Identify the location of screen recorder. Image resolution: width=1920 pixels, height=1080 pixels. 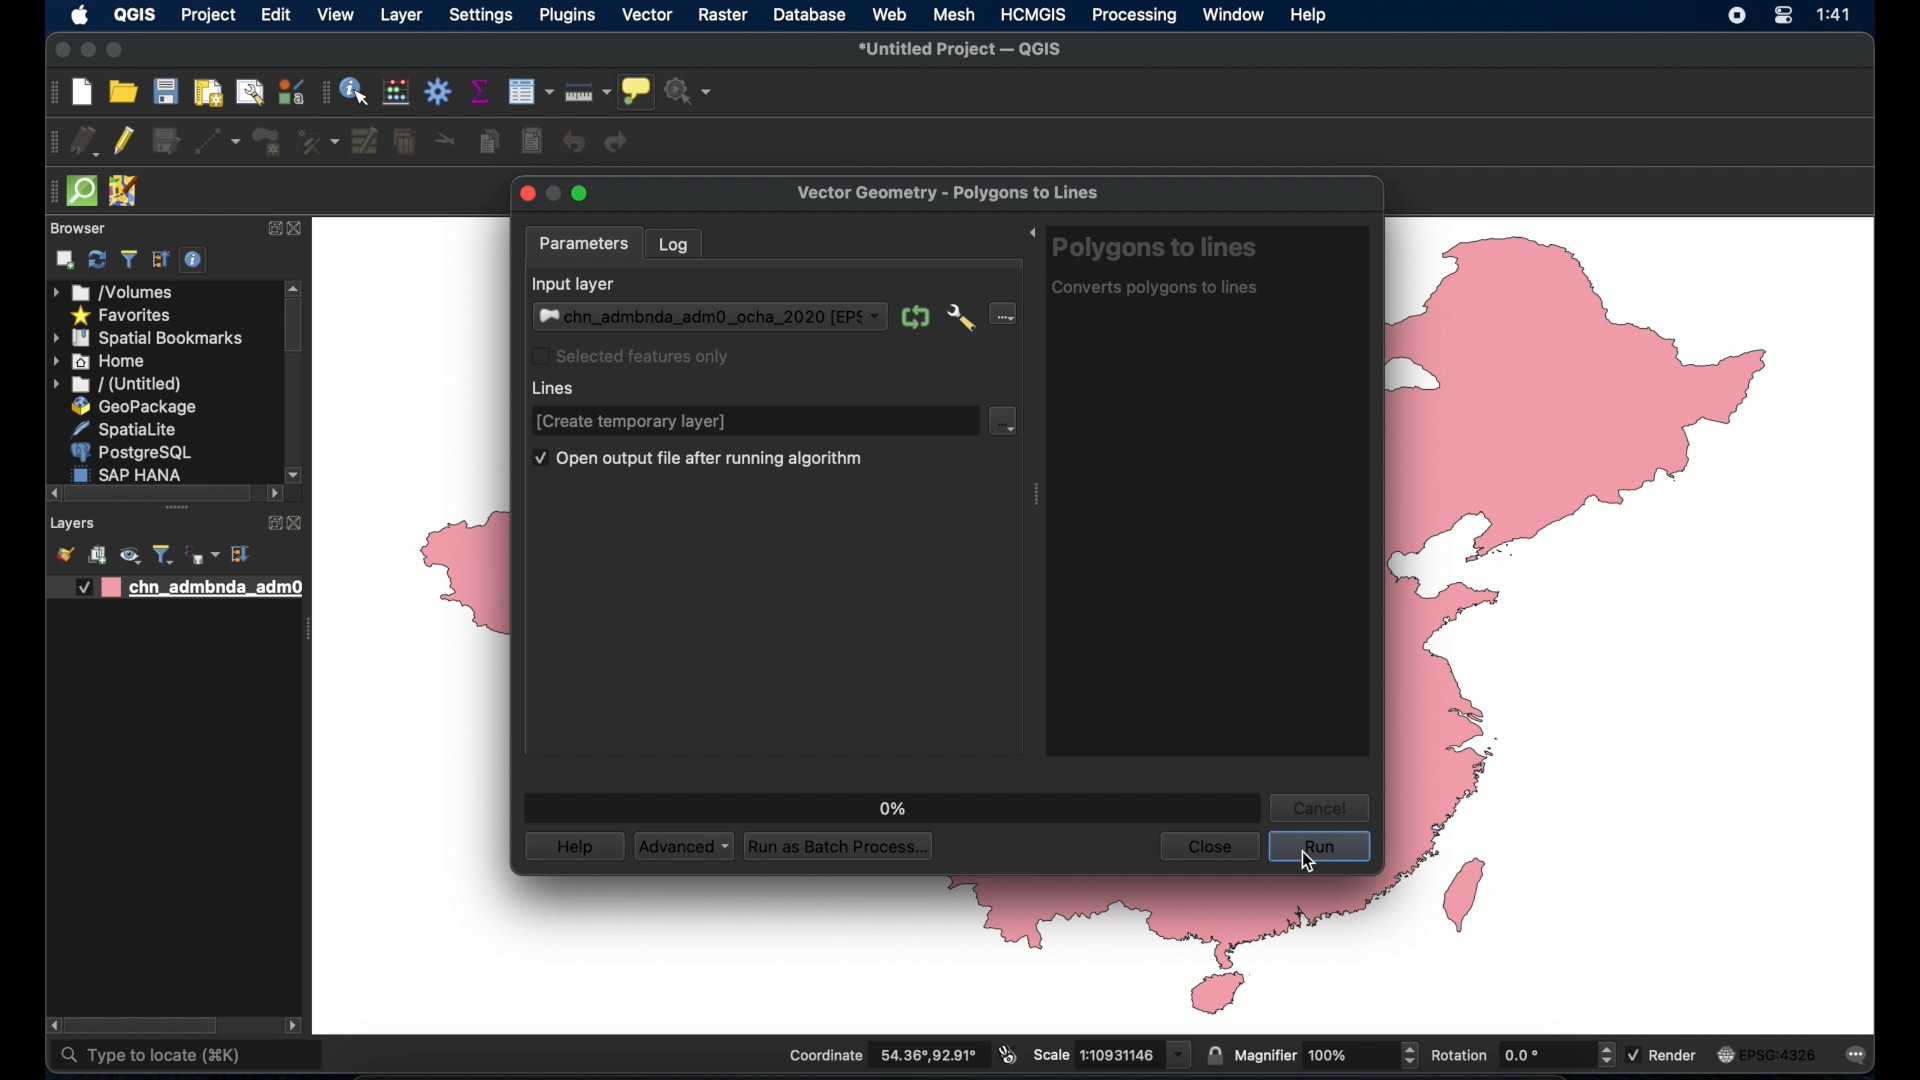
(1736, 17).